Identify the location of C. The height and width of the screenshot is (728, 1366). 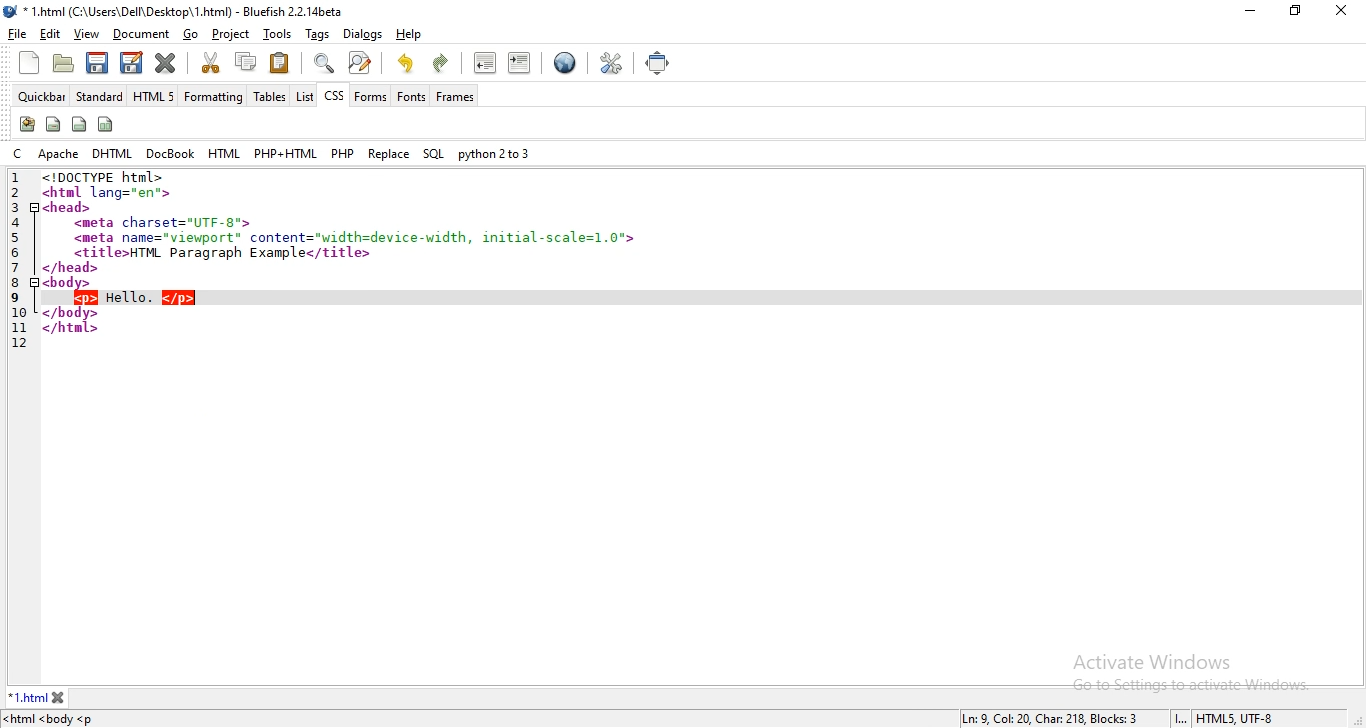
(18, 154).